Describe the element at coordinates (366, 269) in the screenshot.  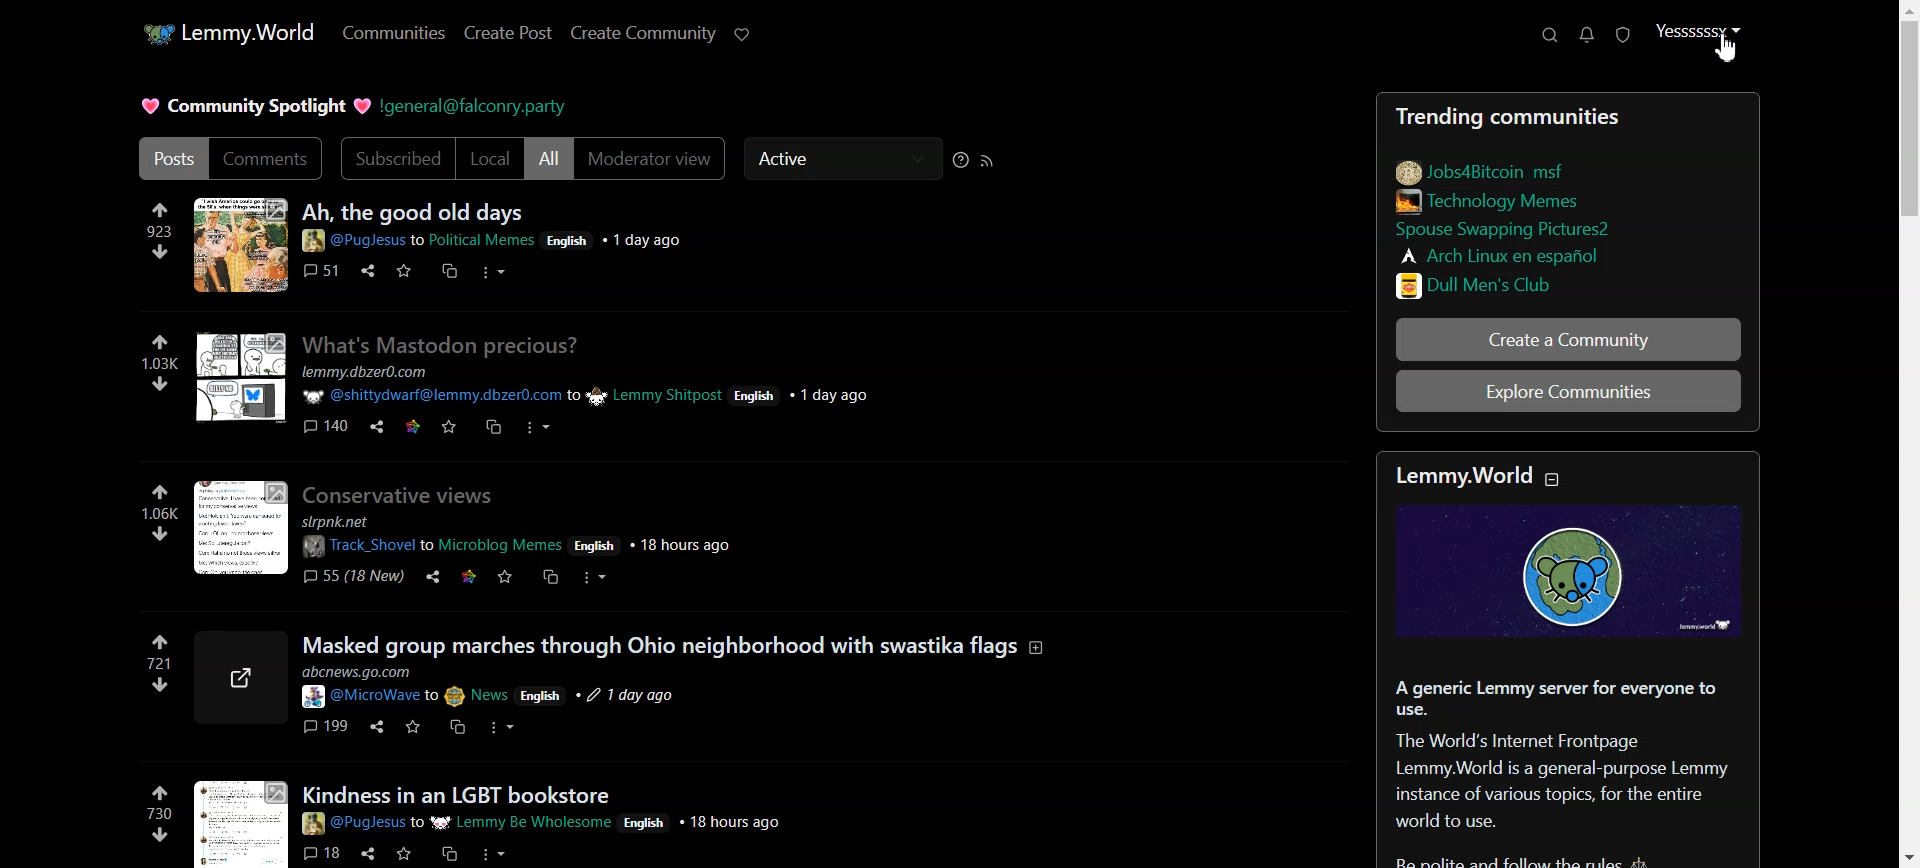
I see `` at that location.